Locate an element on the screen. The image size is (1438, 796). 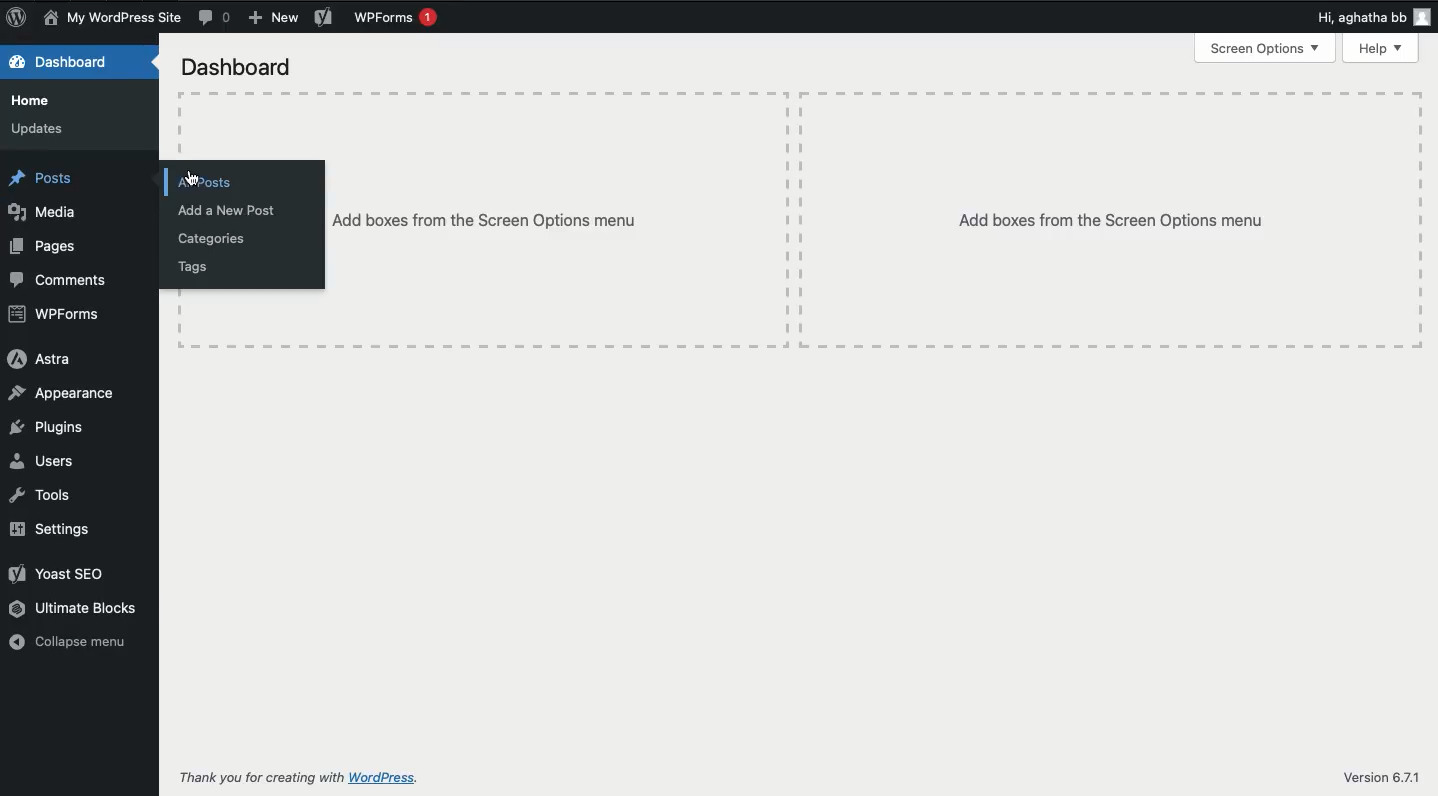
Add a new post  is located at coordinates (233, 210).